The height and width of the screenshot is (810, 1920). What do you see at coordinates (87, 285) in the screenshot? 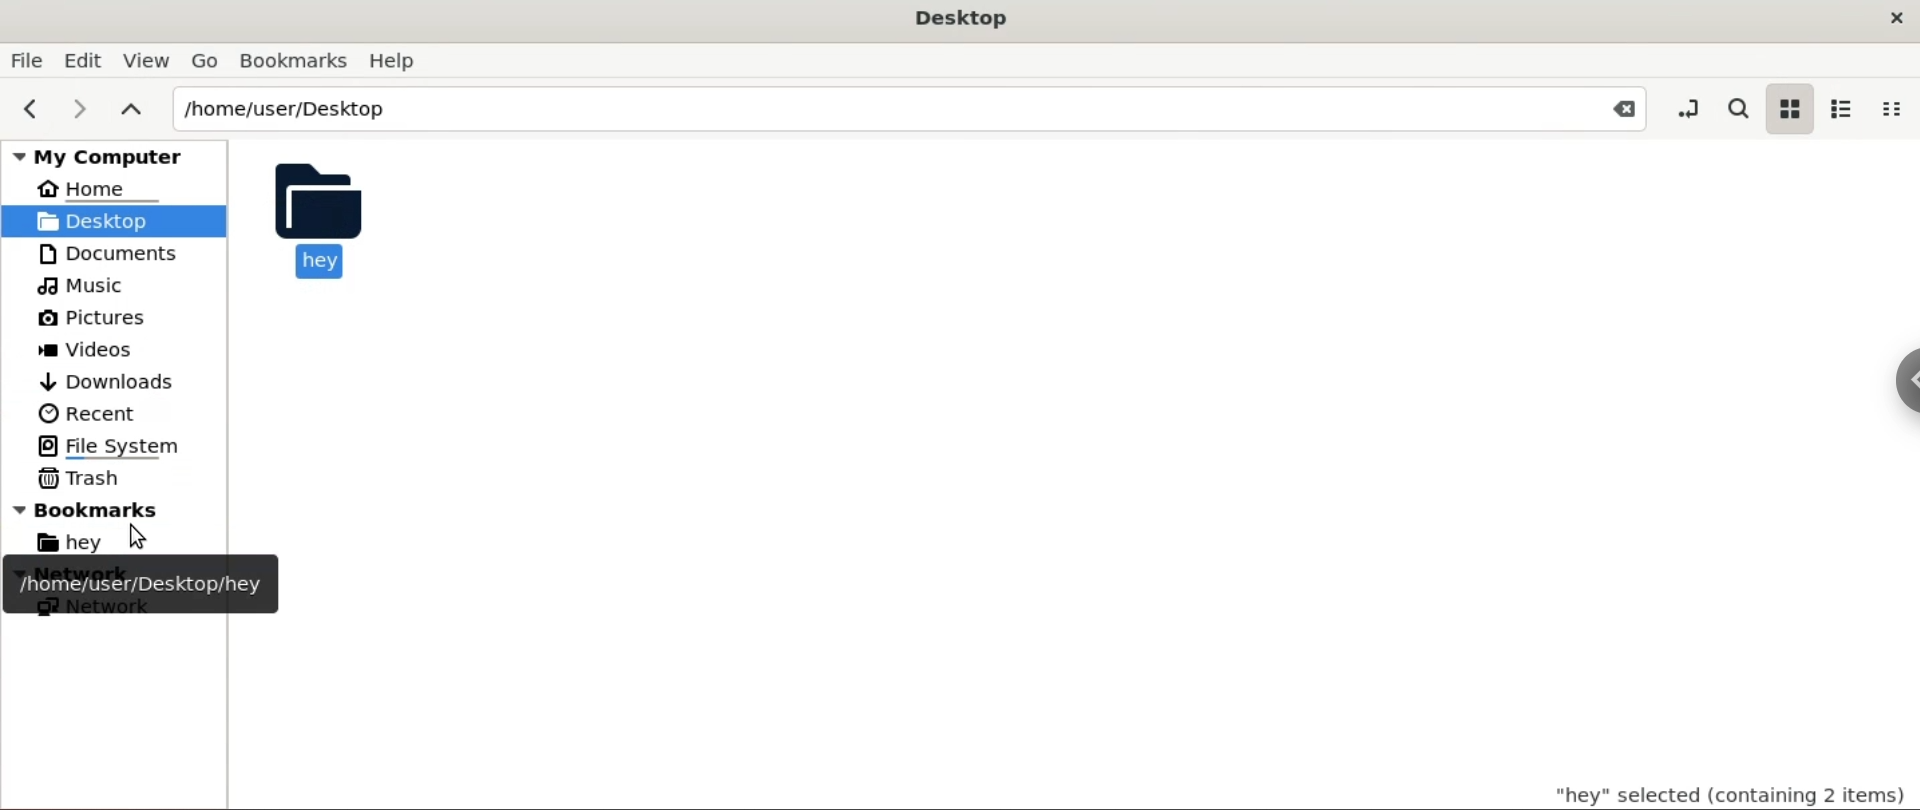
I see `Music` at bounding box center [87, 285].